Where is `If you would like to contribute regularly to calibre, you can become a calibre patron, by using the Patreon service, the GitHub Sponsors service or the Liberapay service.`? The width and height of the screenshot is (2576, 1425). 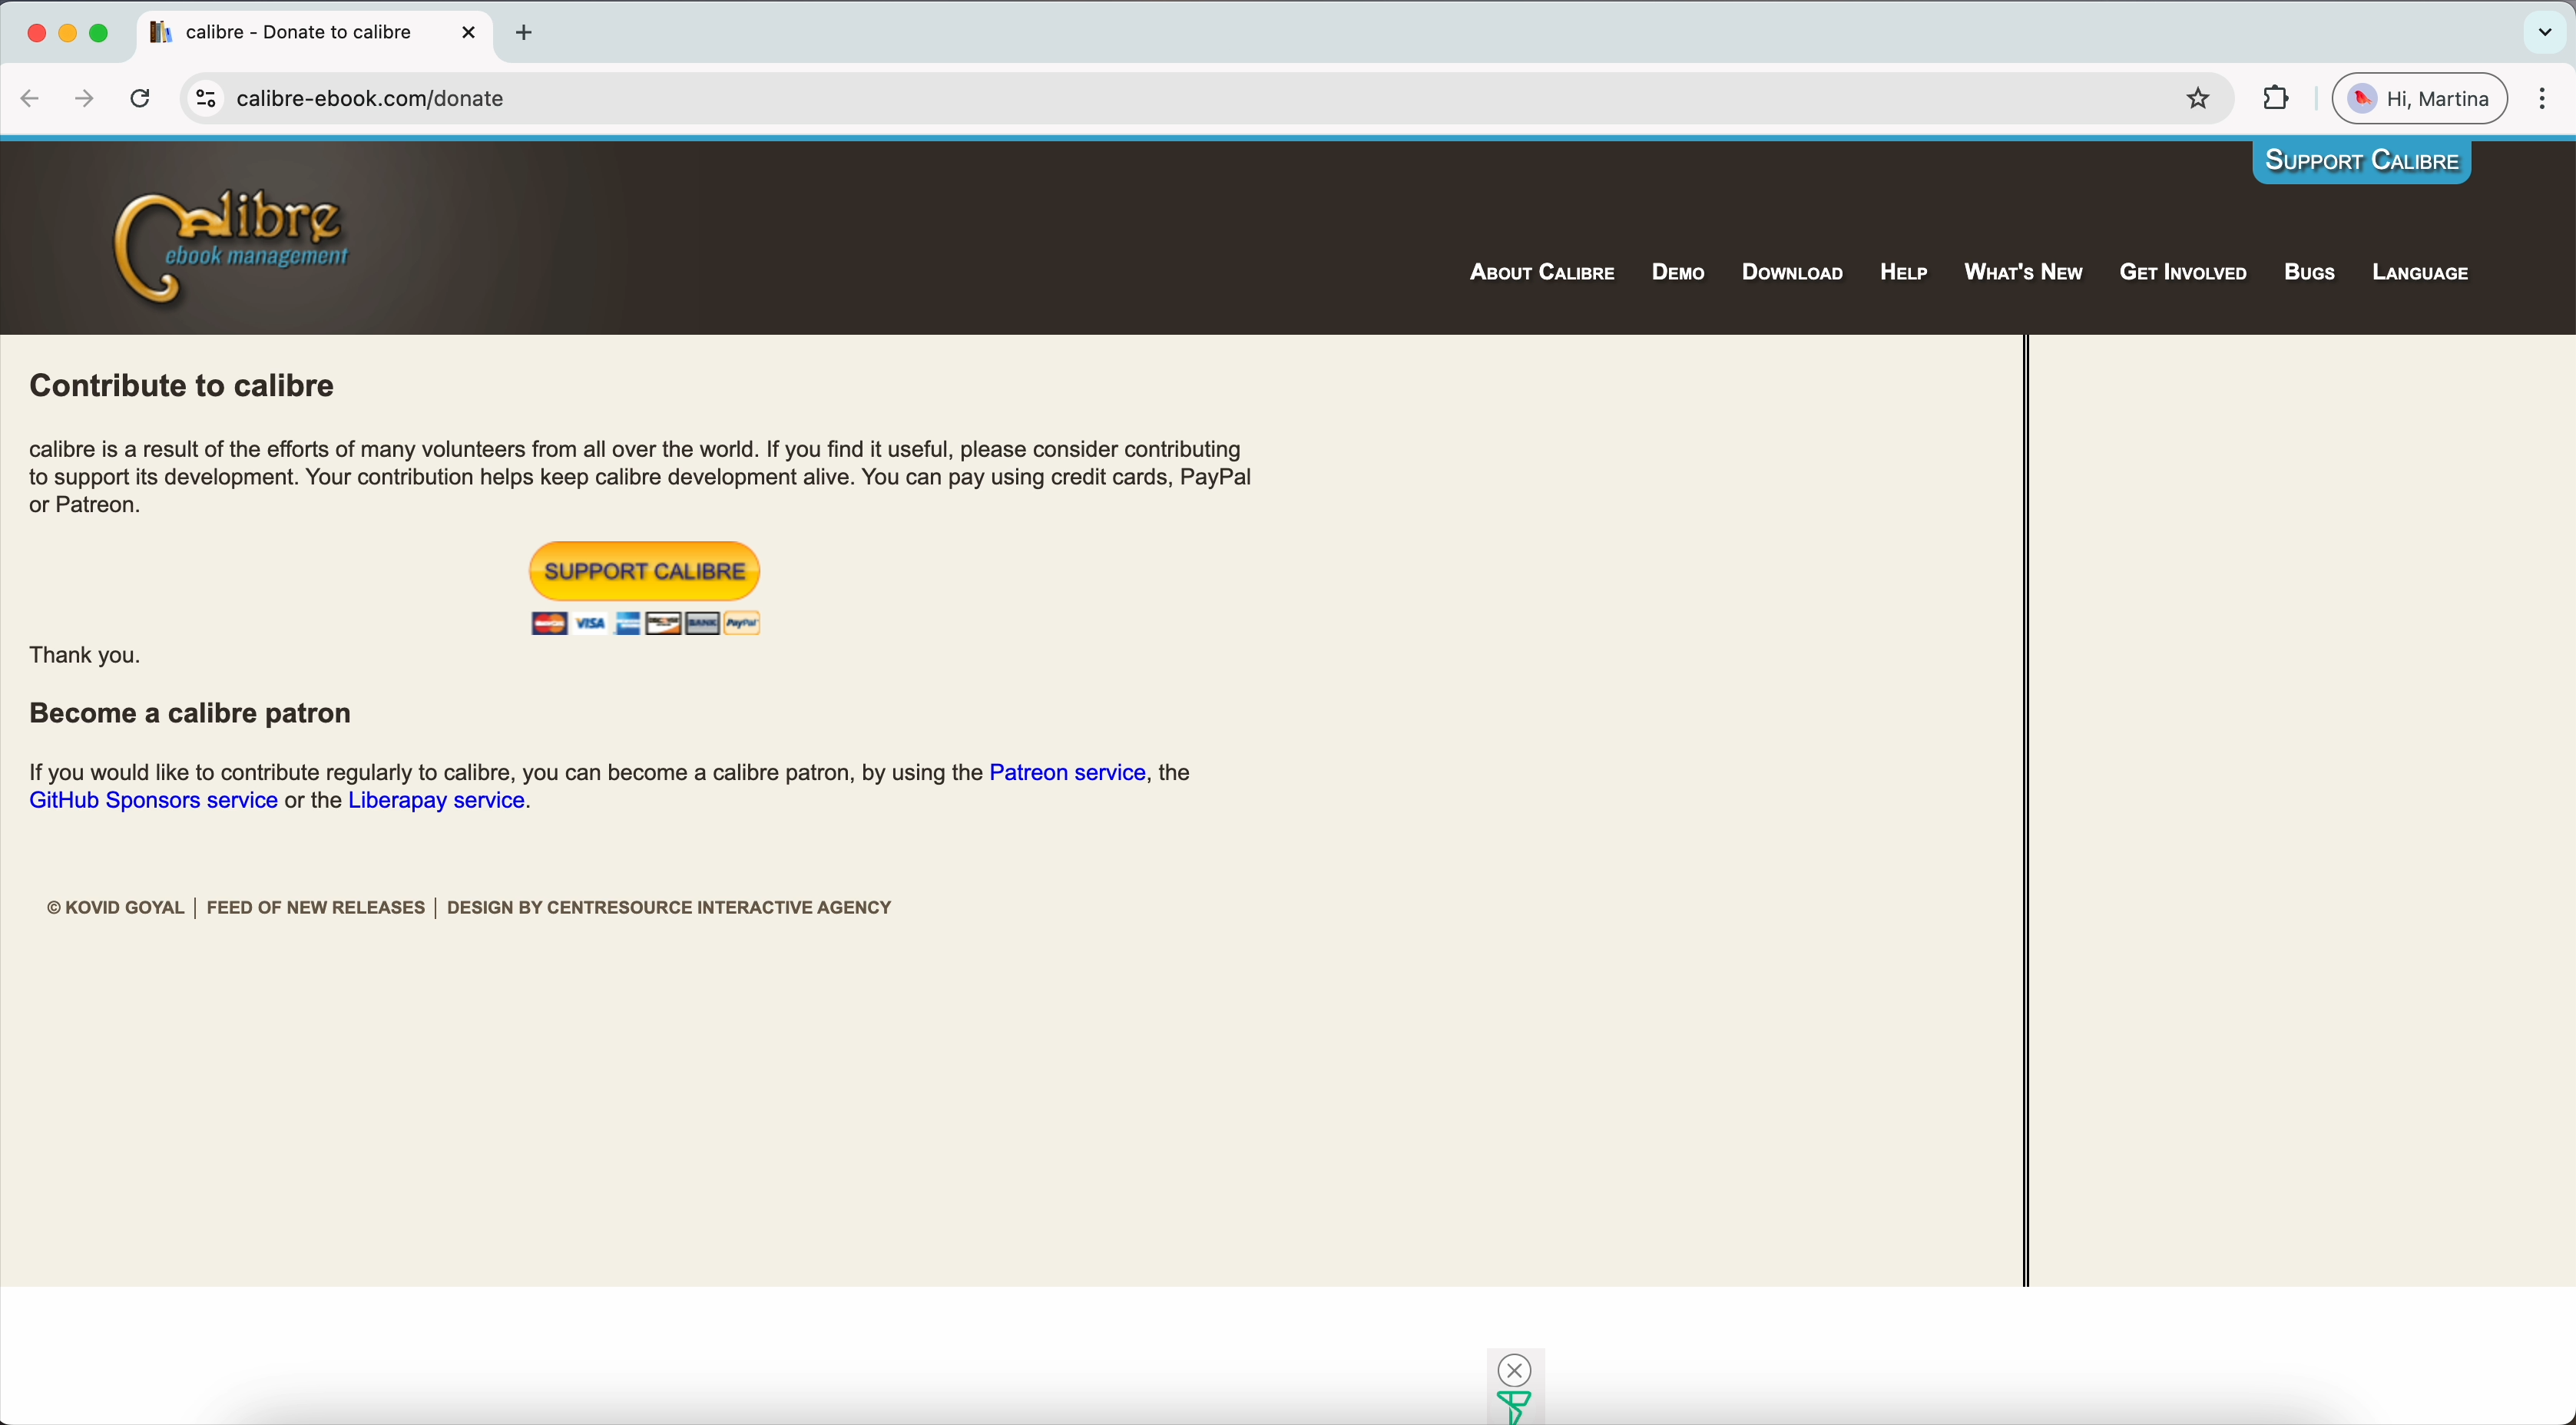 If you would like to contribute regularly to calibre, you can become a calibre patron, by using the Patreon service, the GitHub Sponsors service or the Liberapay service. is located at coordinates (612, 789).